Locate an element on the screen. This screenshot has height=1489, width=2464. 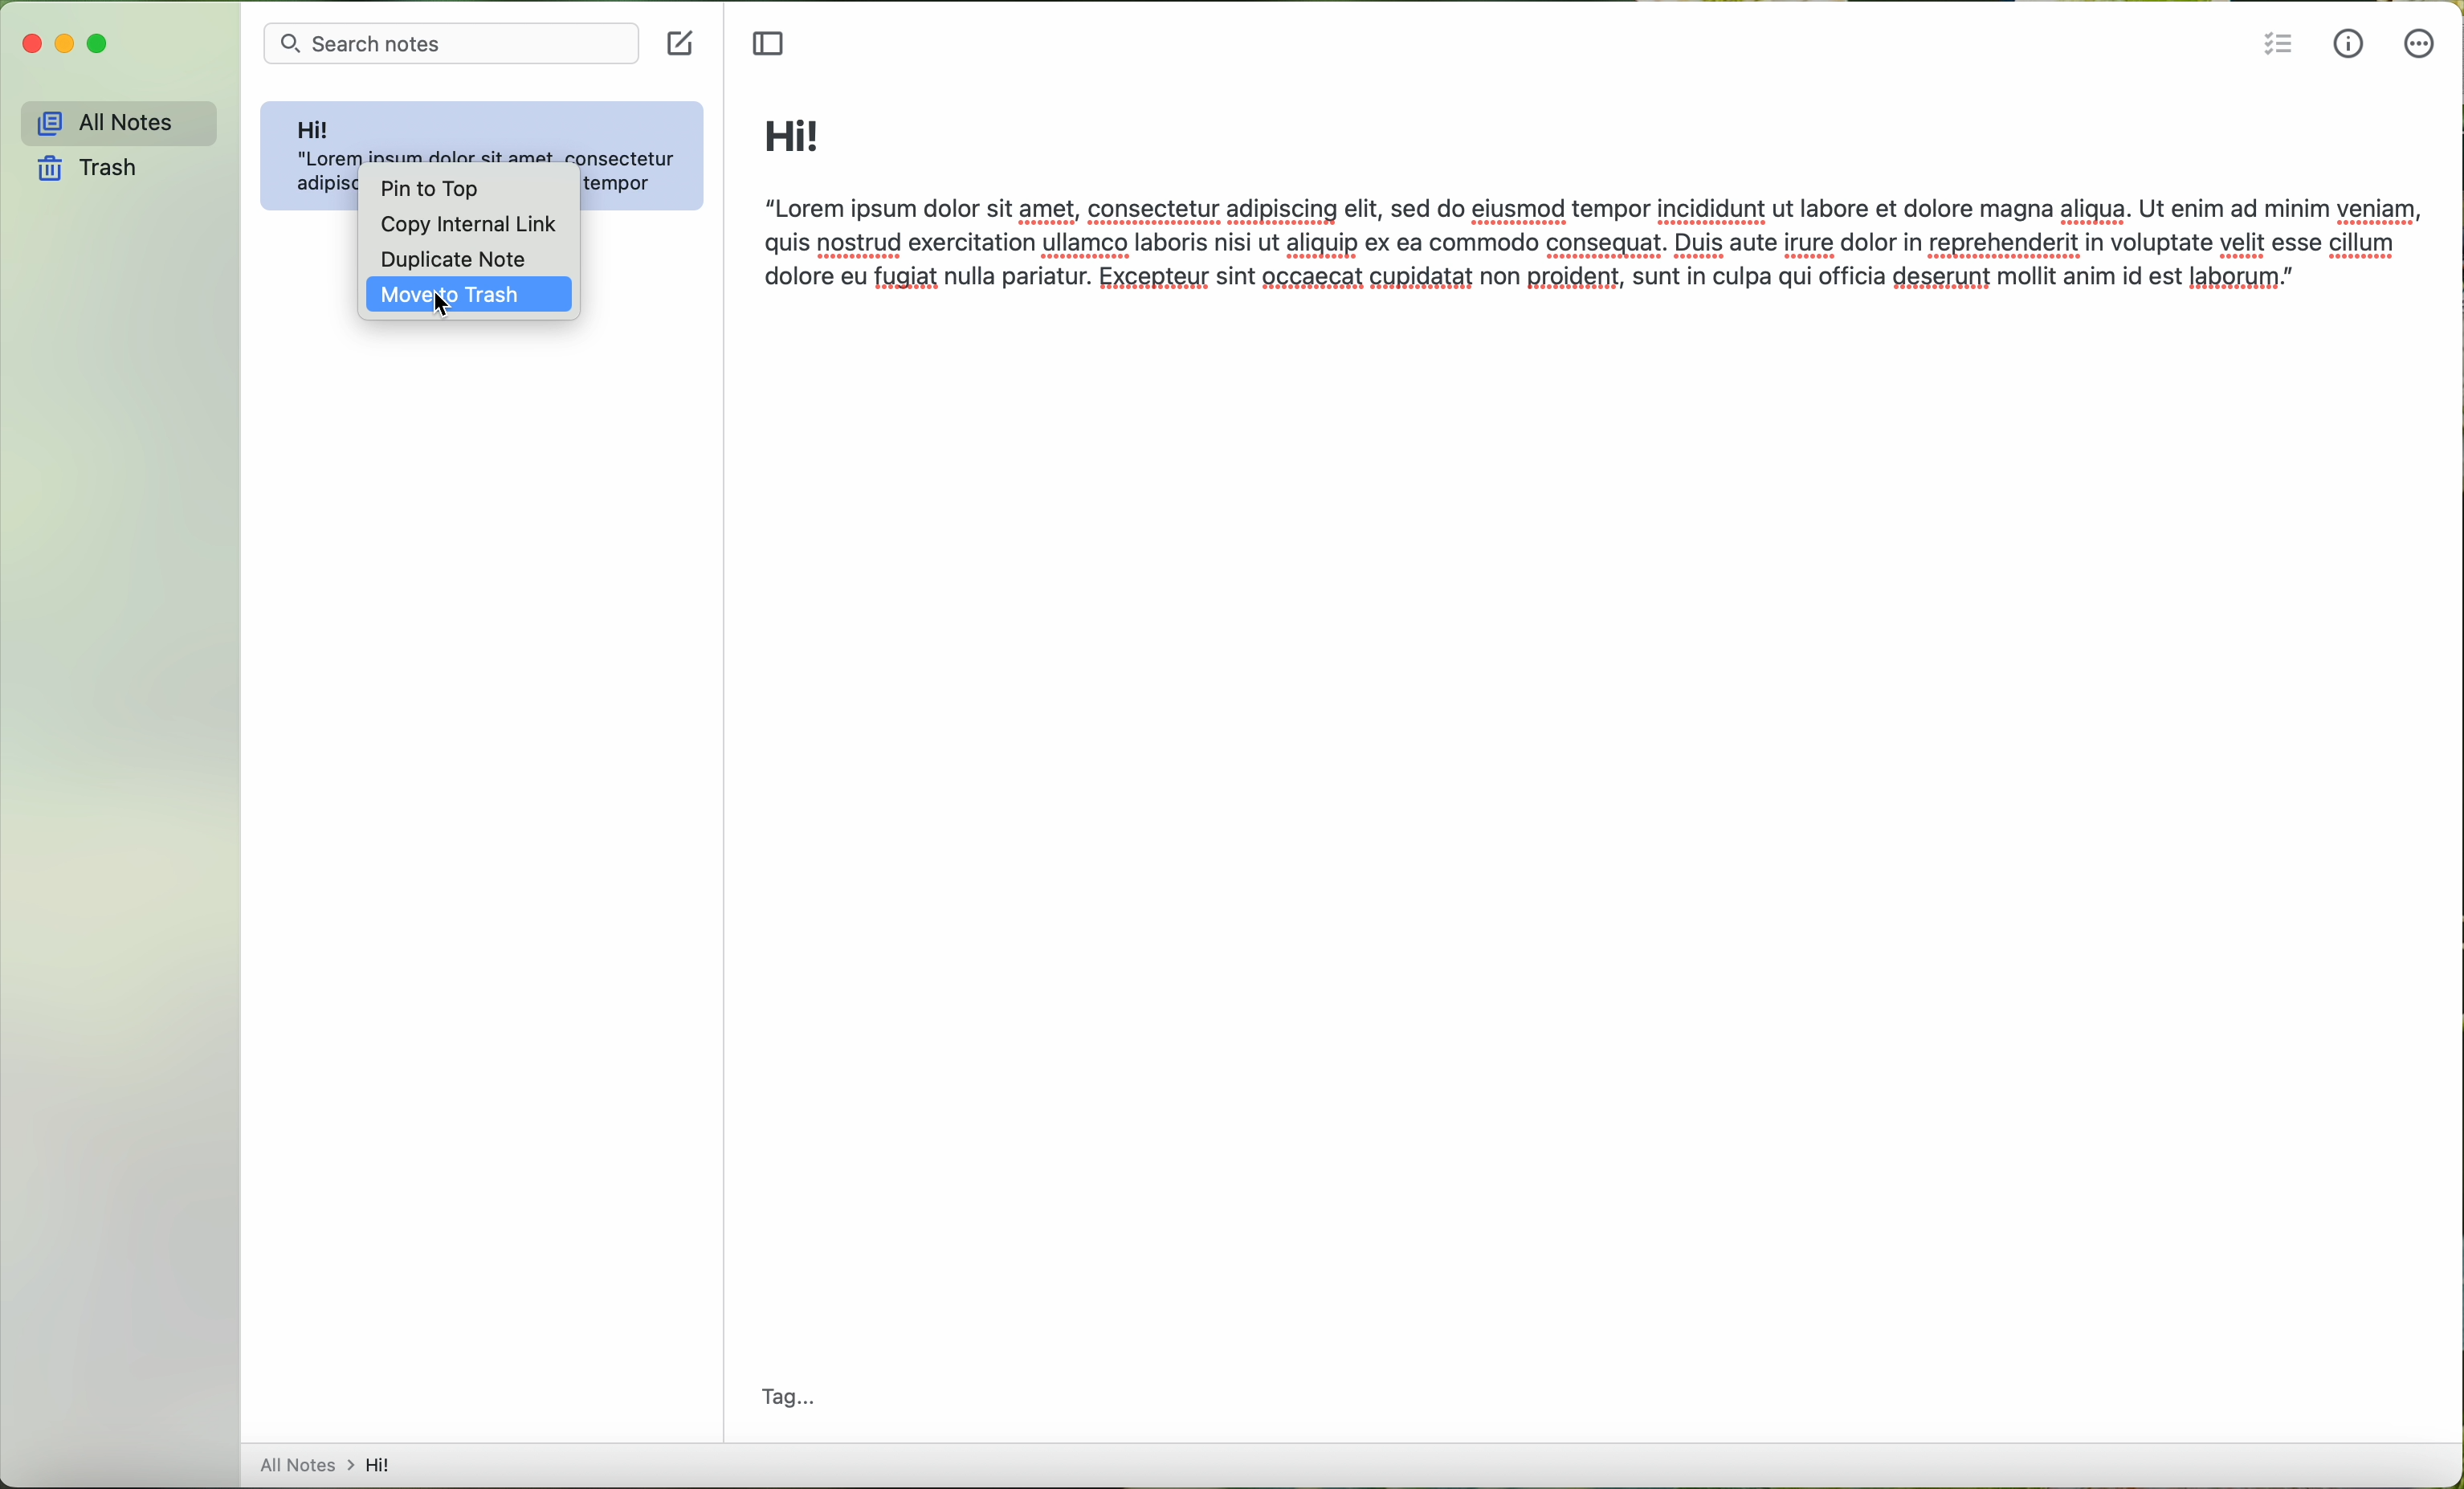
more options is located at coordinates (2424, 50).